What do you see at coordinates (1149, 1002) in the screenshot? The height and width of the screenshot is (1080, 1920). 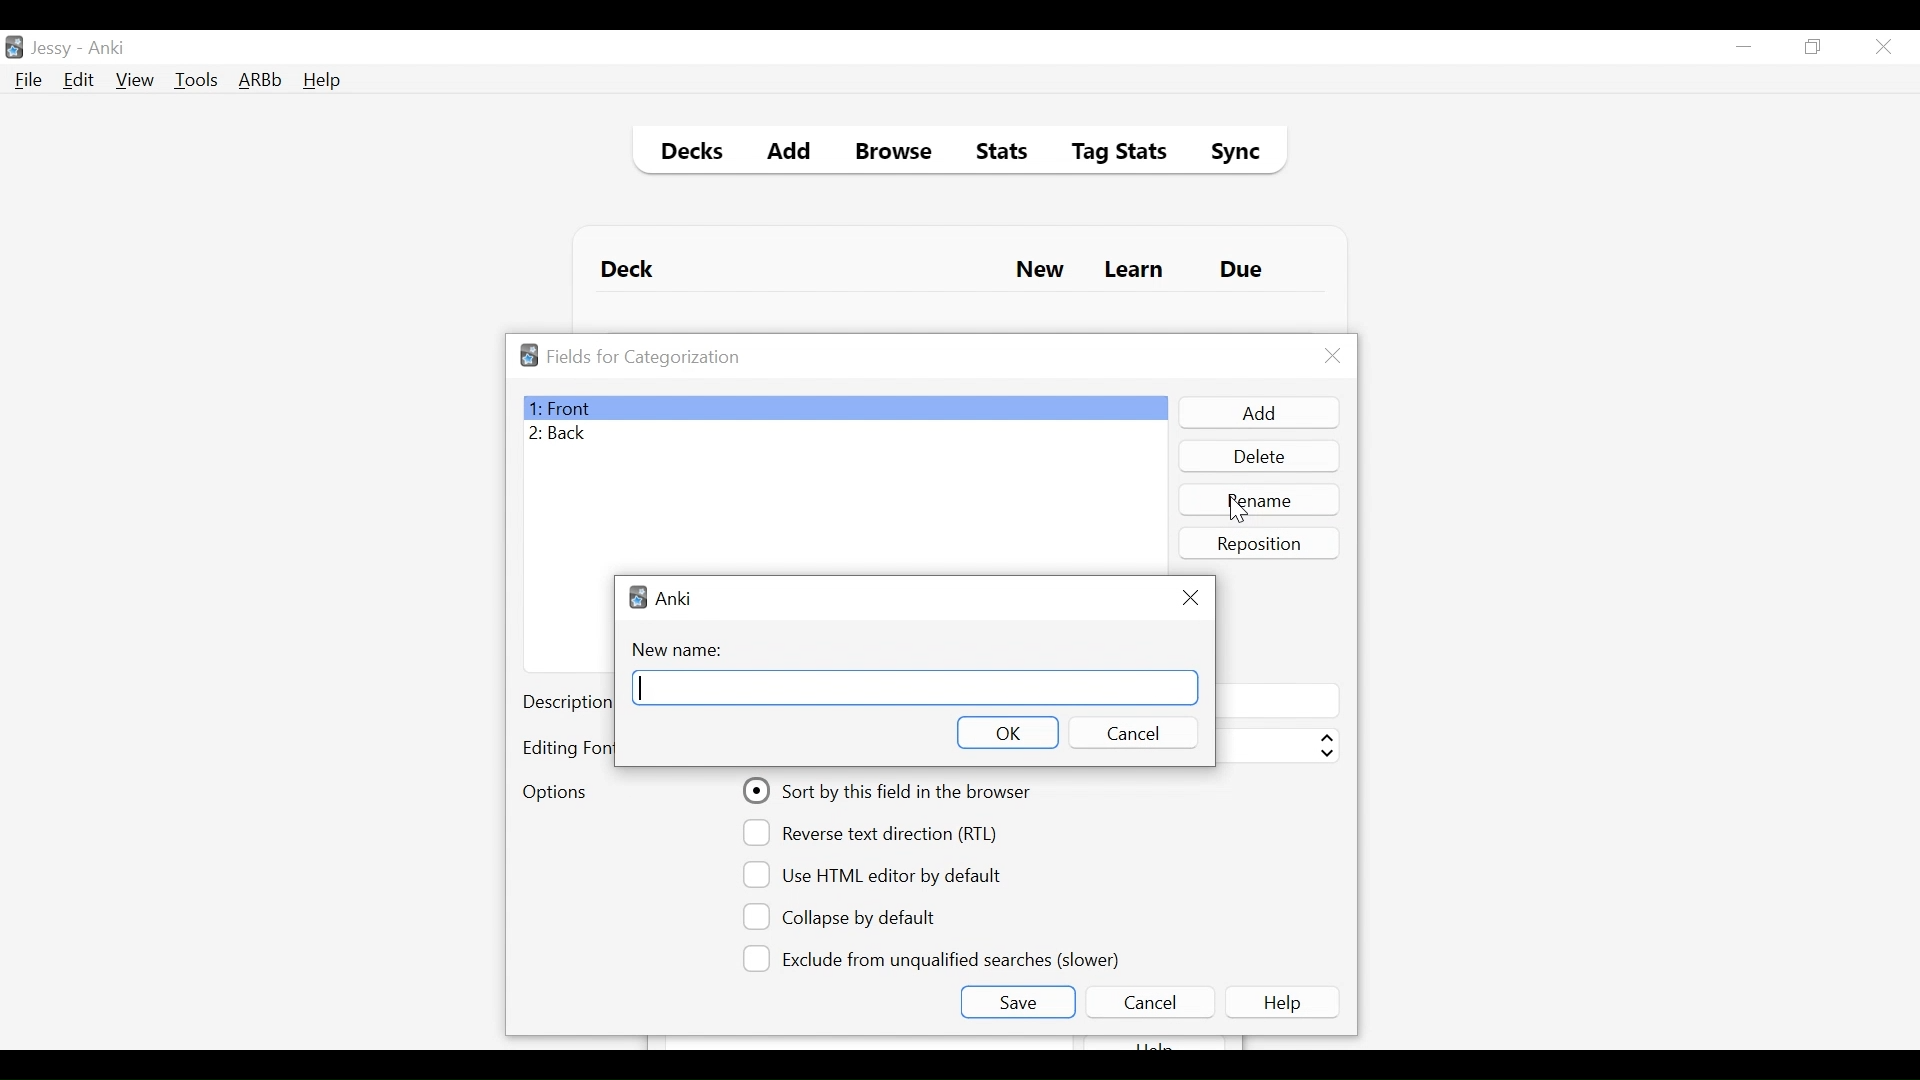 I see `Cancel` at bounding box center [1149, 1002].